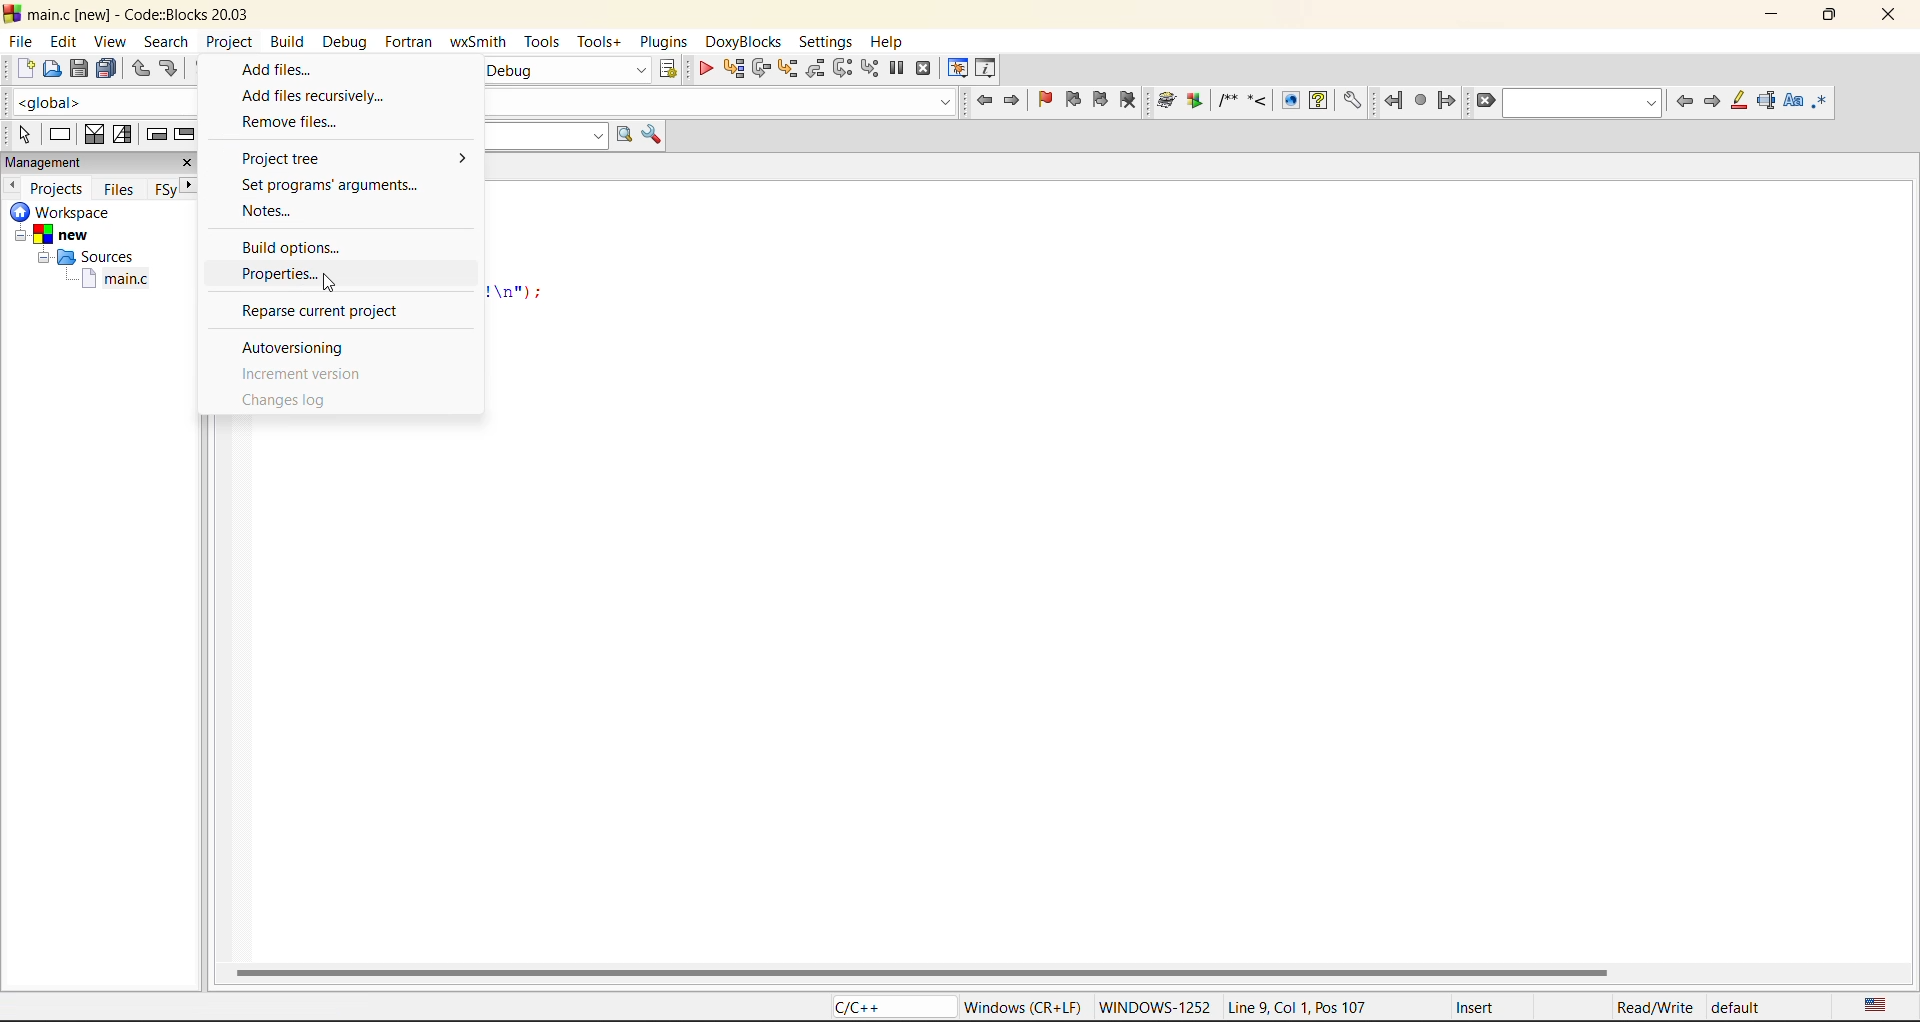 The image size is (1920, 1022). Describe the element at coordinates (305, 123) in the screenshot. I see `remove files` at that location.